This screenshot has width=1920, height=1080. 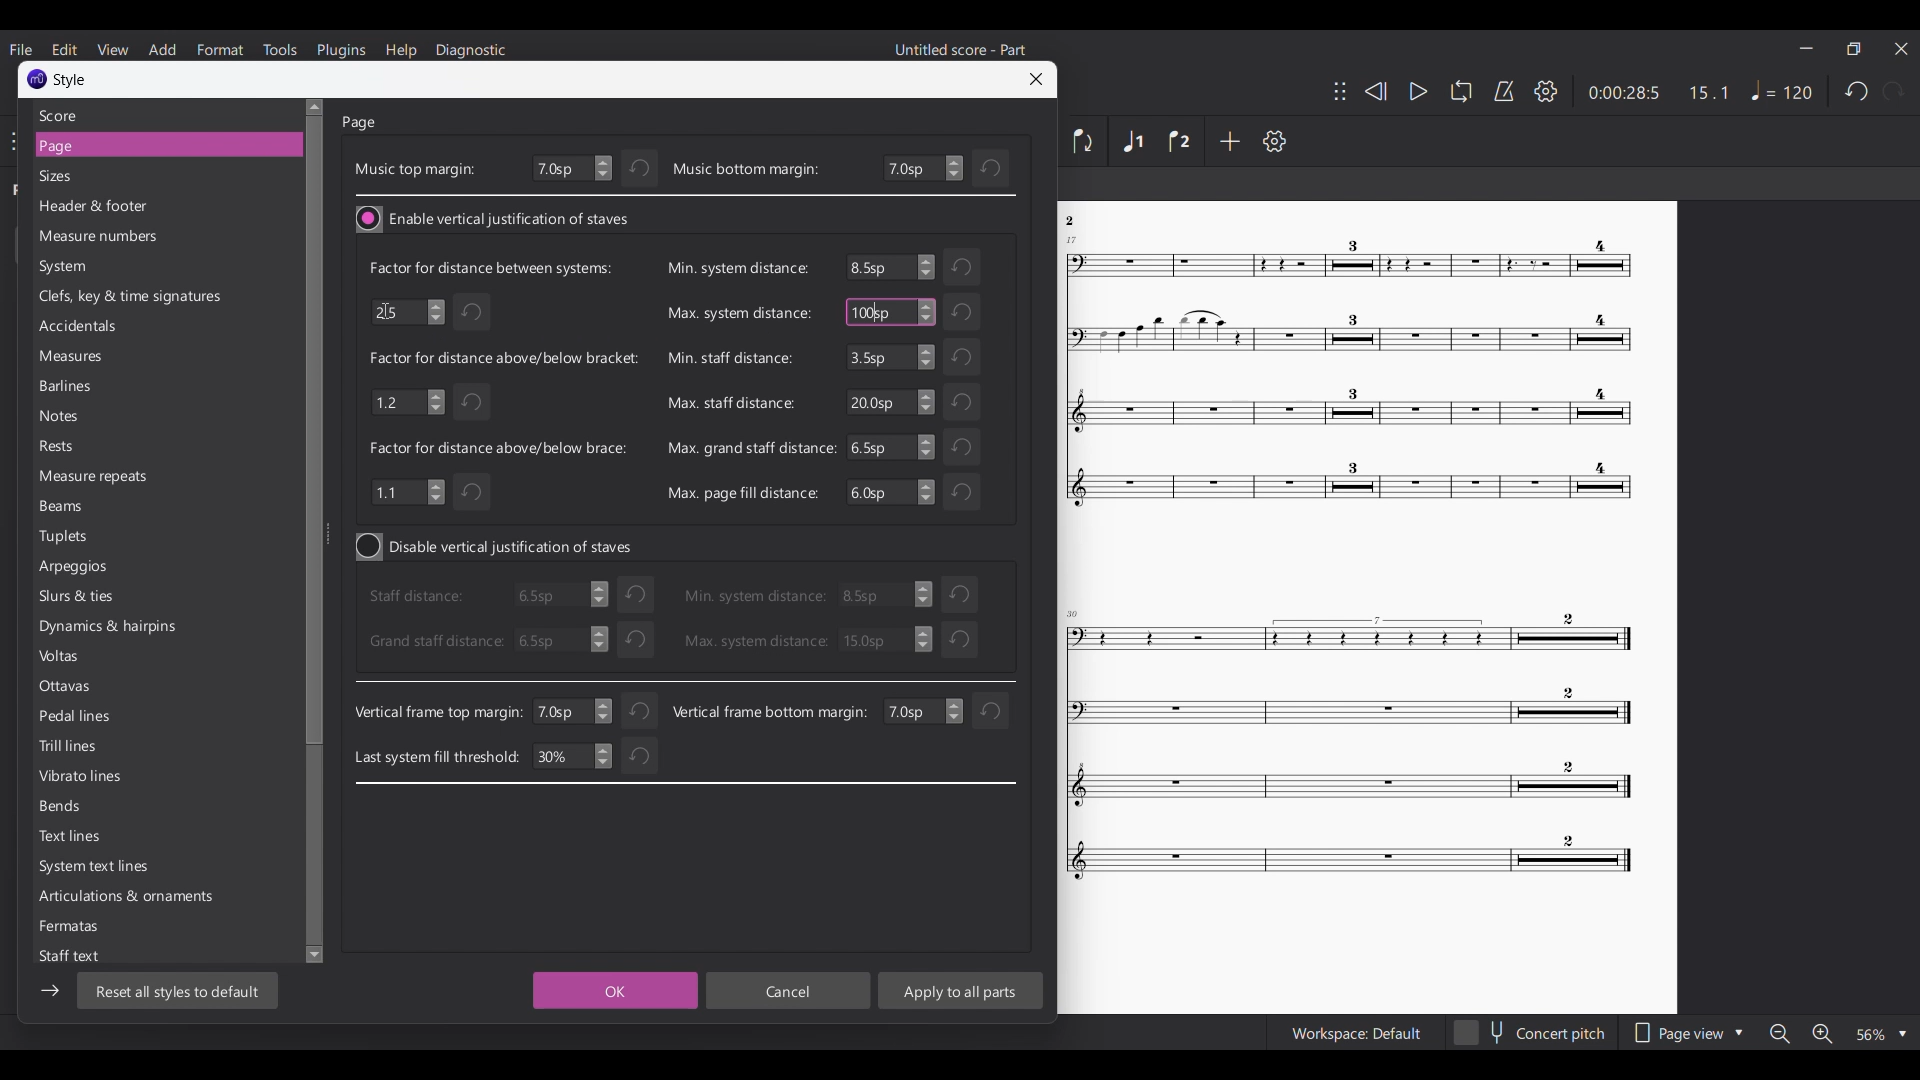 I want to click on OK, so click(x=611, y=991).